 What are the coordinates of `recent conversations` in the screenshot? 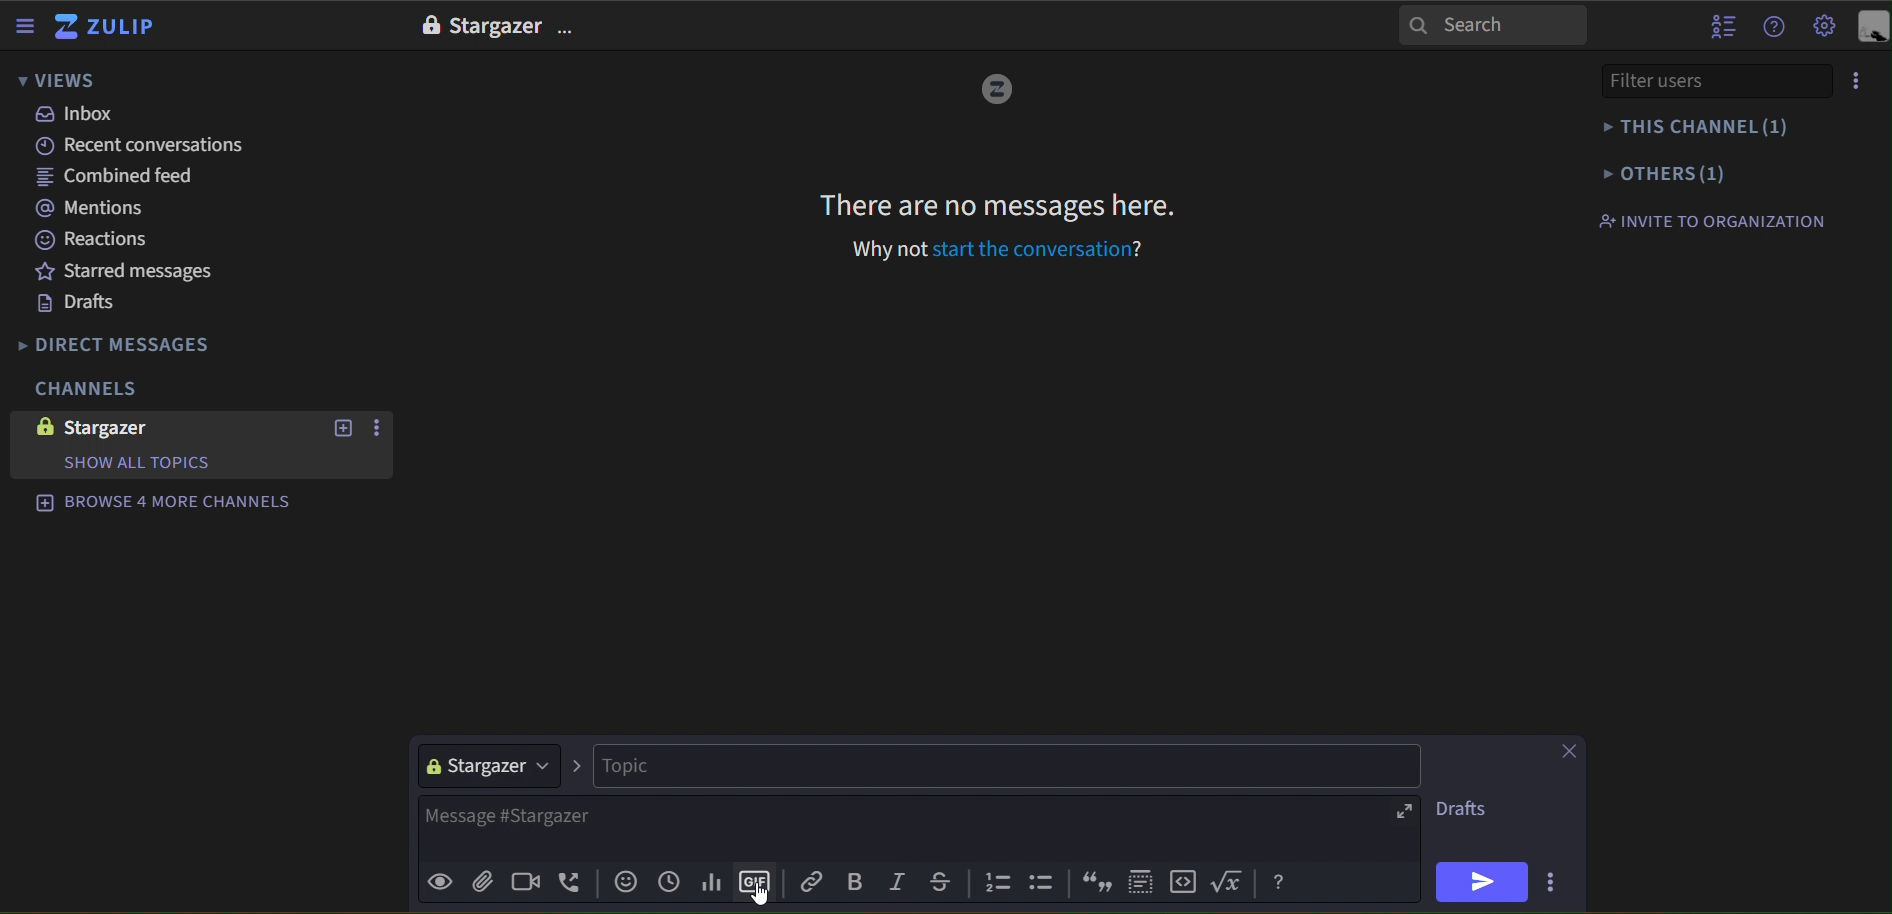 It's located at (148, 146).